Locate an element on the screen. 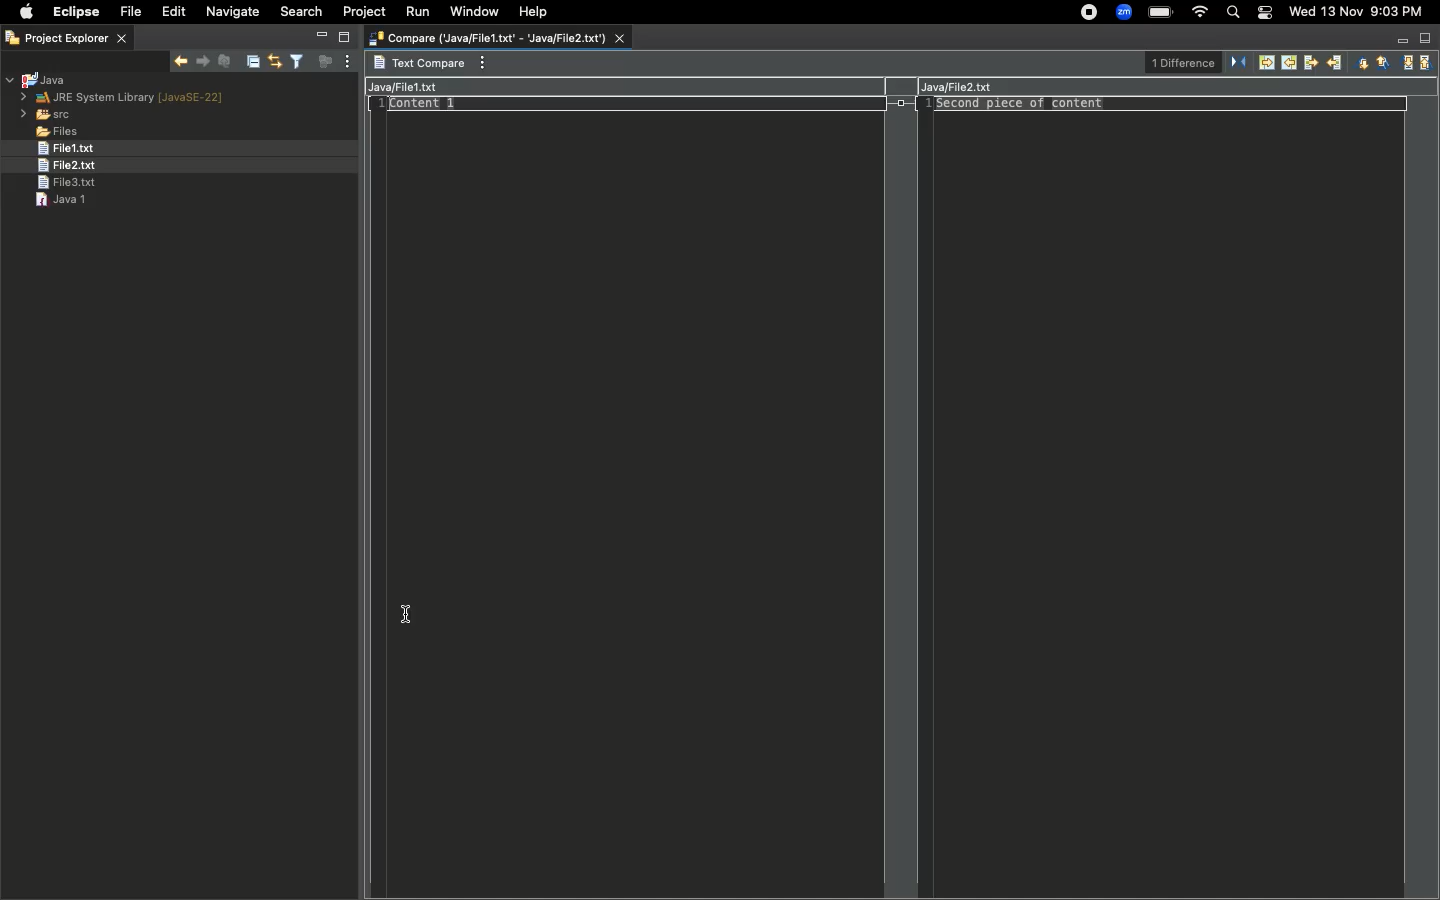  Link with editor is located at coordinates (273, 62).